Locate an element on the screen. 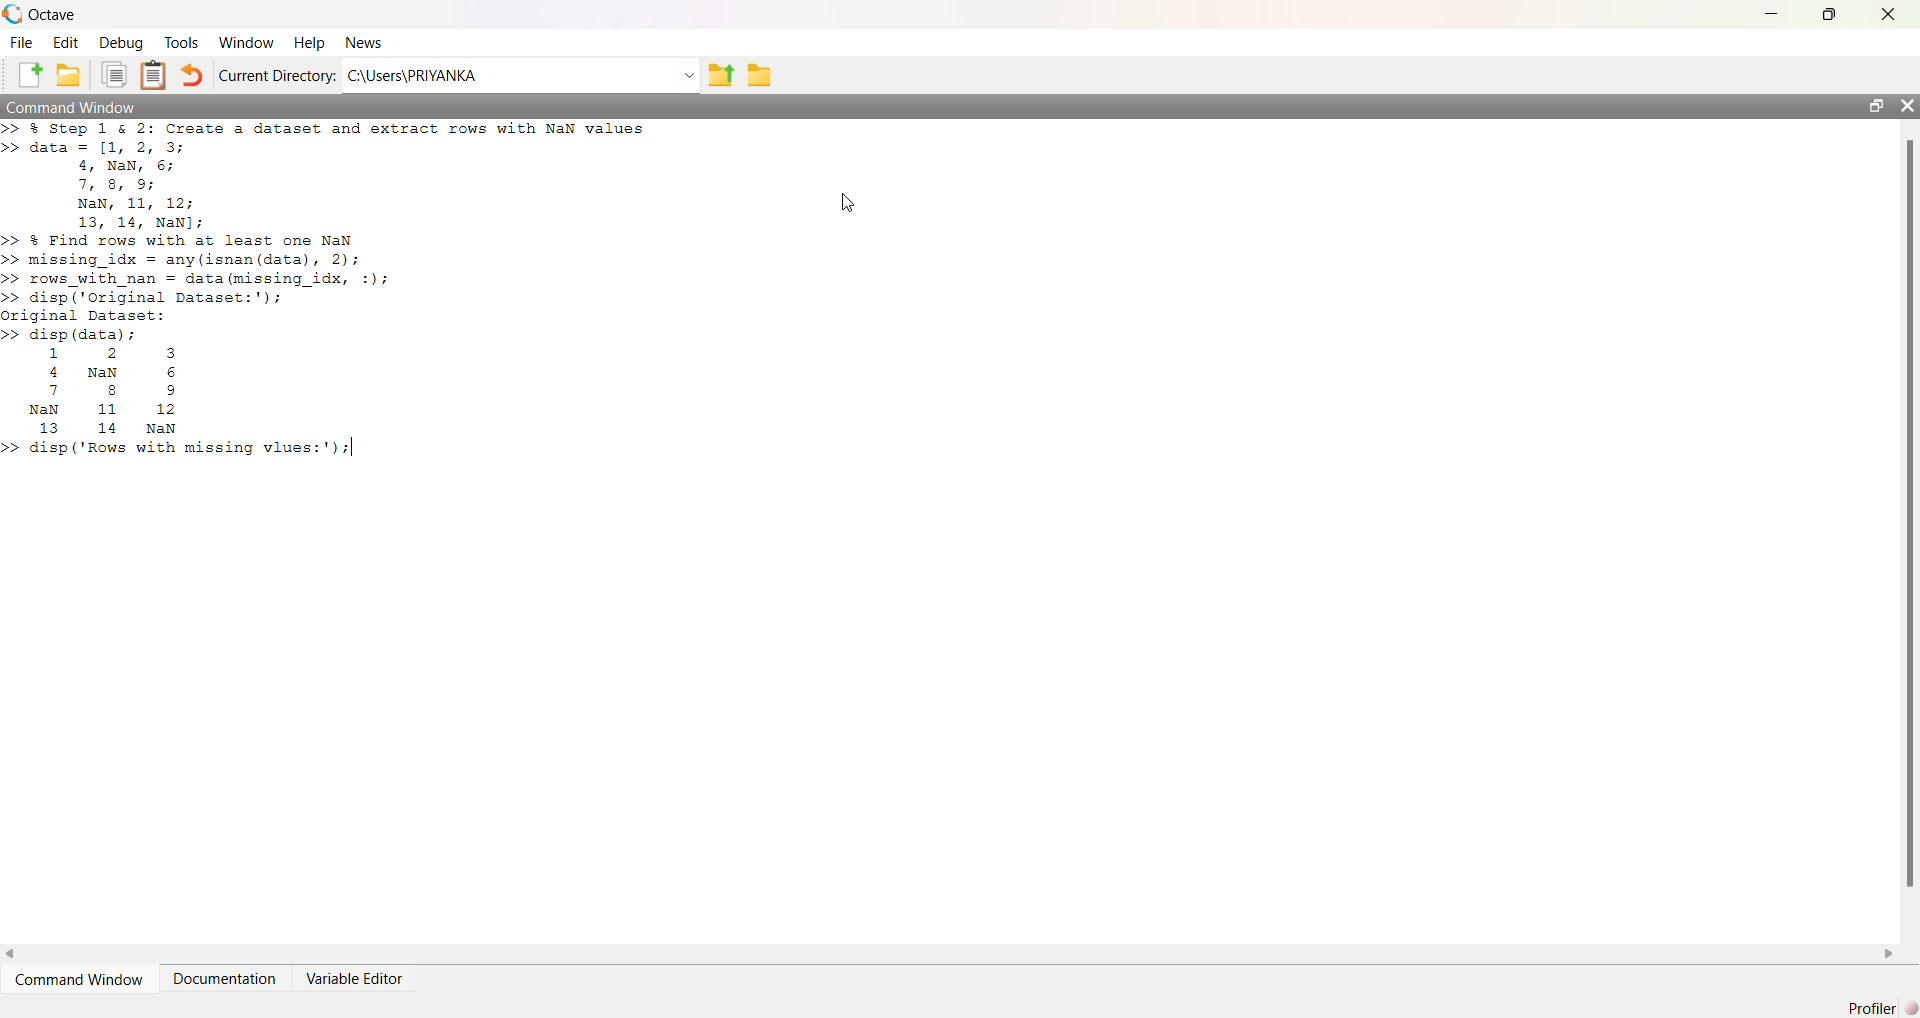  File is located at coordinates (21, 43).